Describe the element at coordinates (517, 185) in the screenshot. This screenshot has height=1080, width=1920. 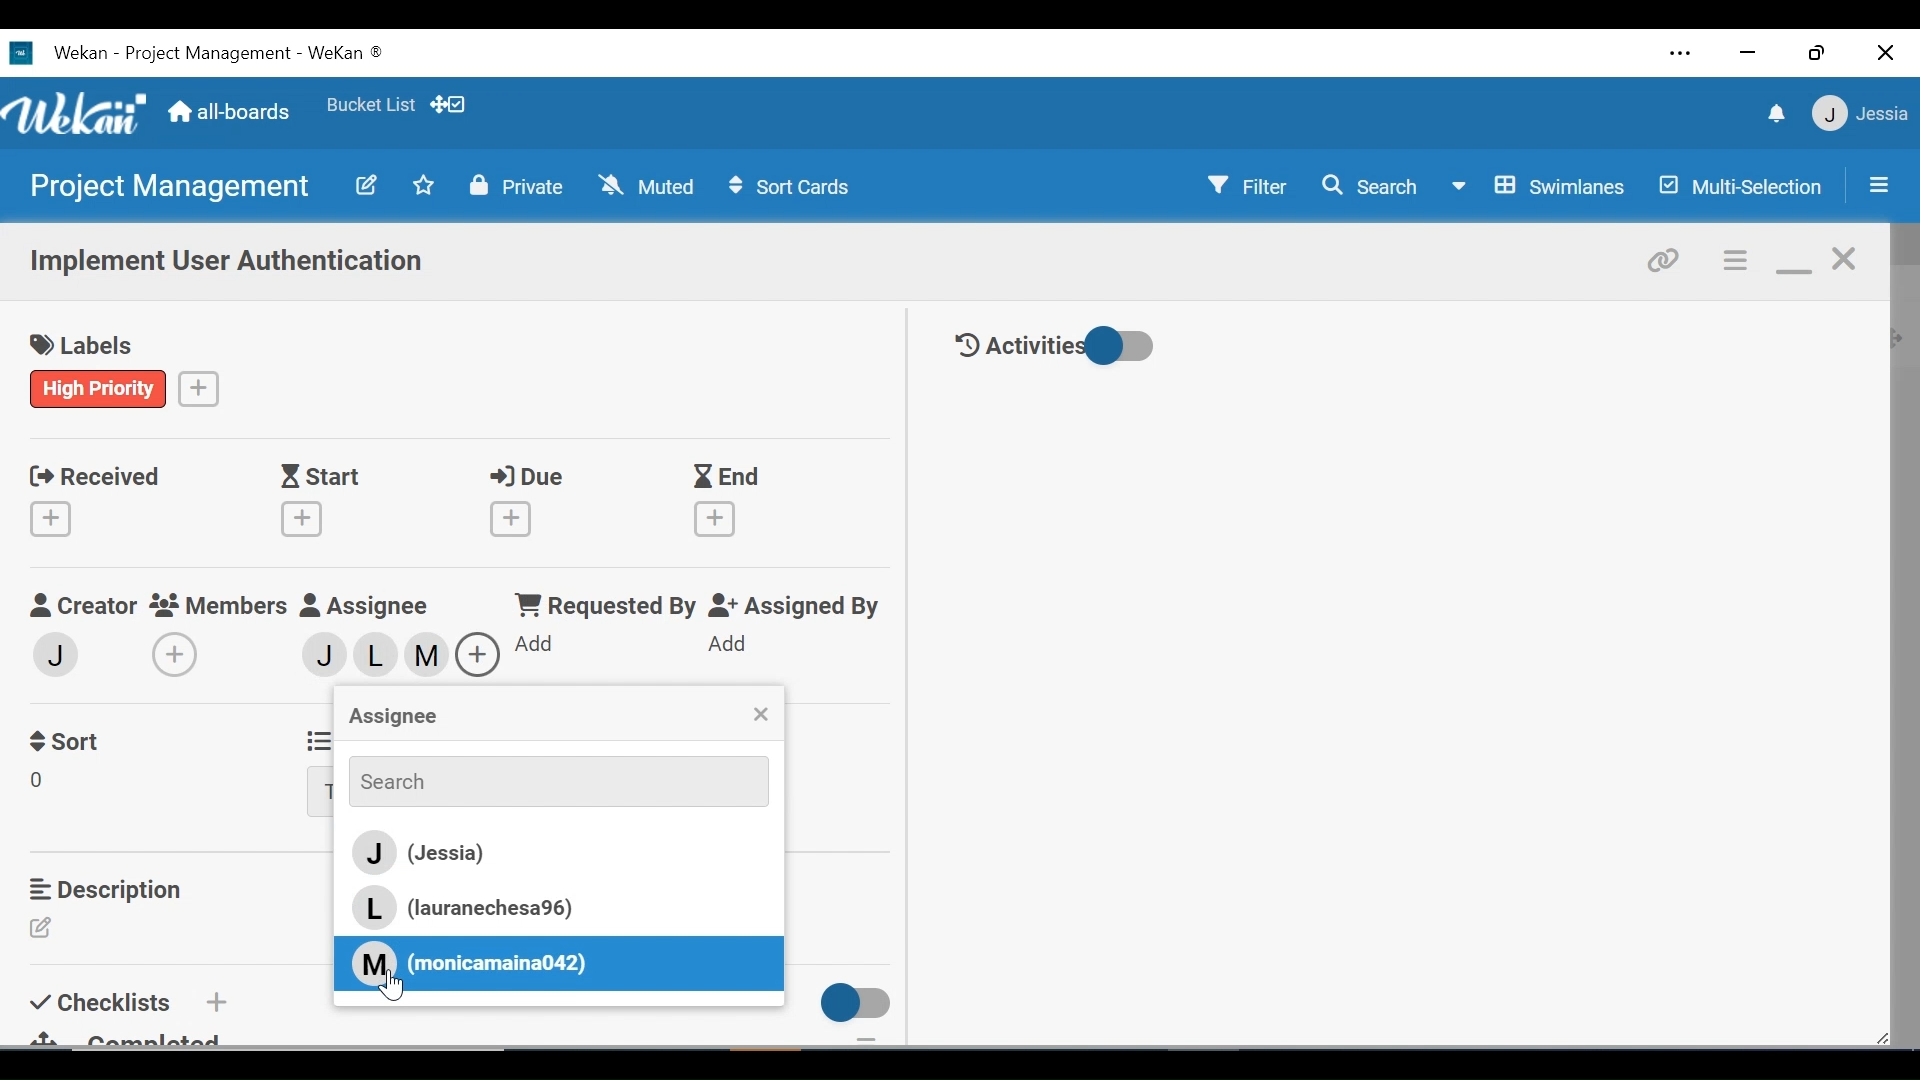
I see `Private` at that location.